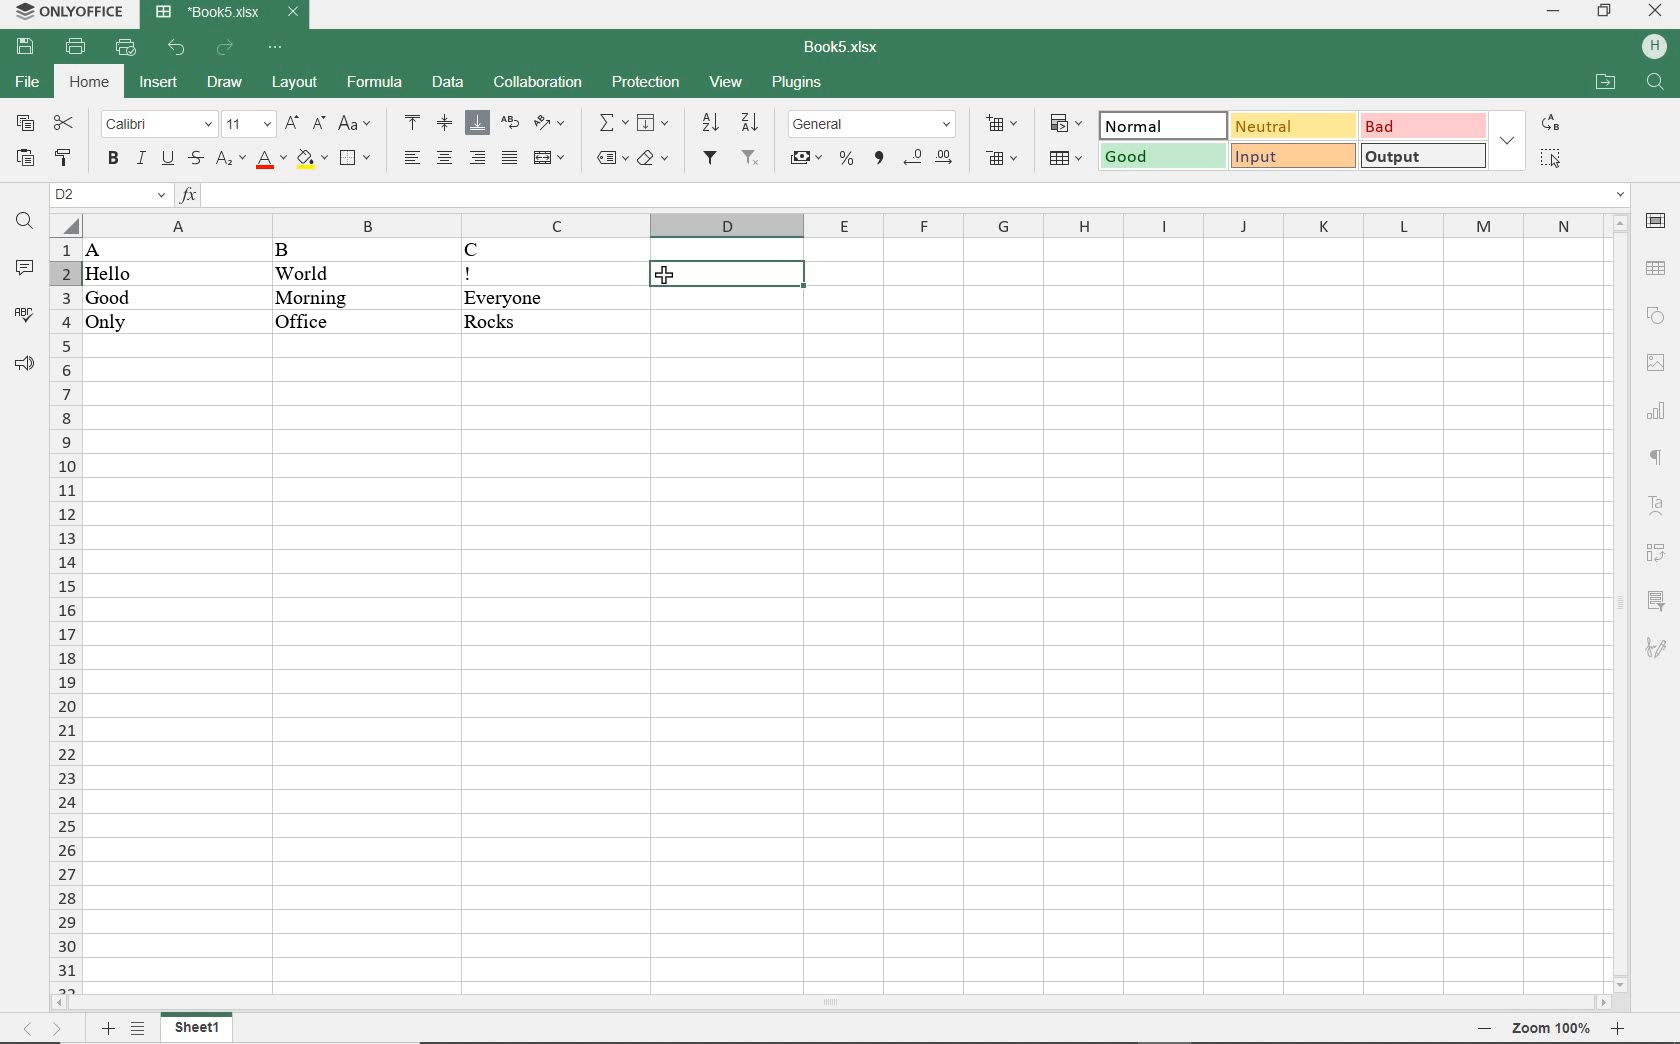 This screenshot has width=1680, height=1044. What do you see at coordinates (24, 160) in the screenshot?
I see `paste` at bounding box center [24, 160].